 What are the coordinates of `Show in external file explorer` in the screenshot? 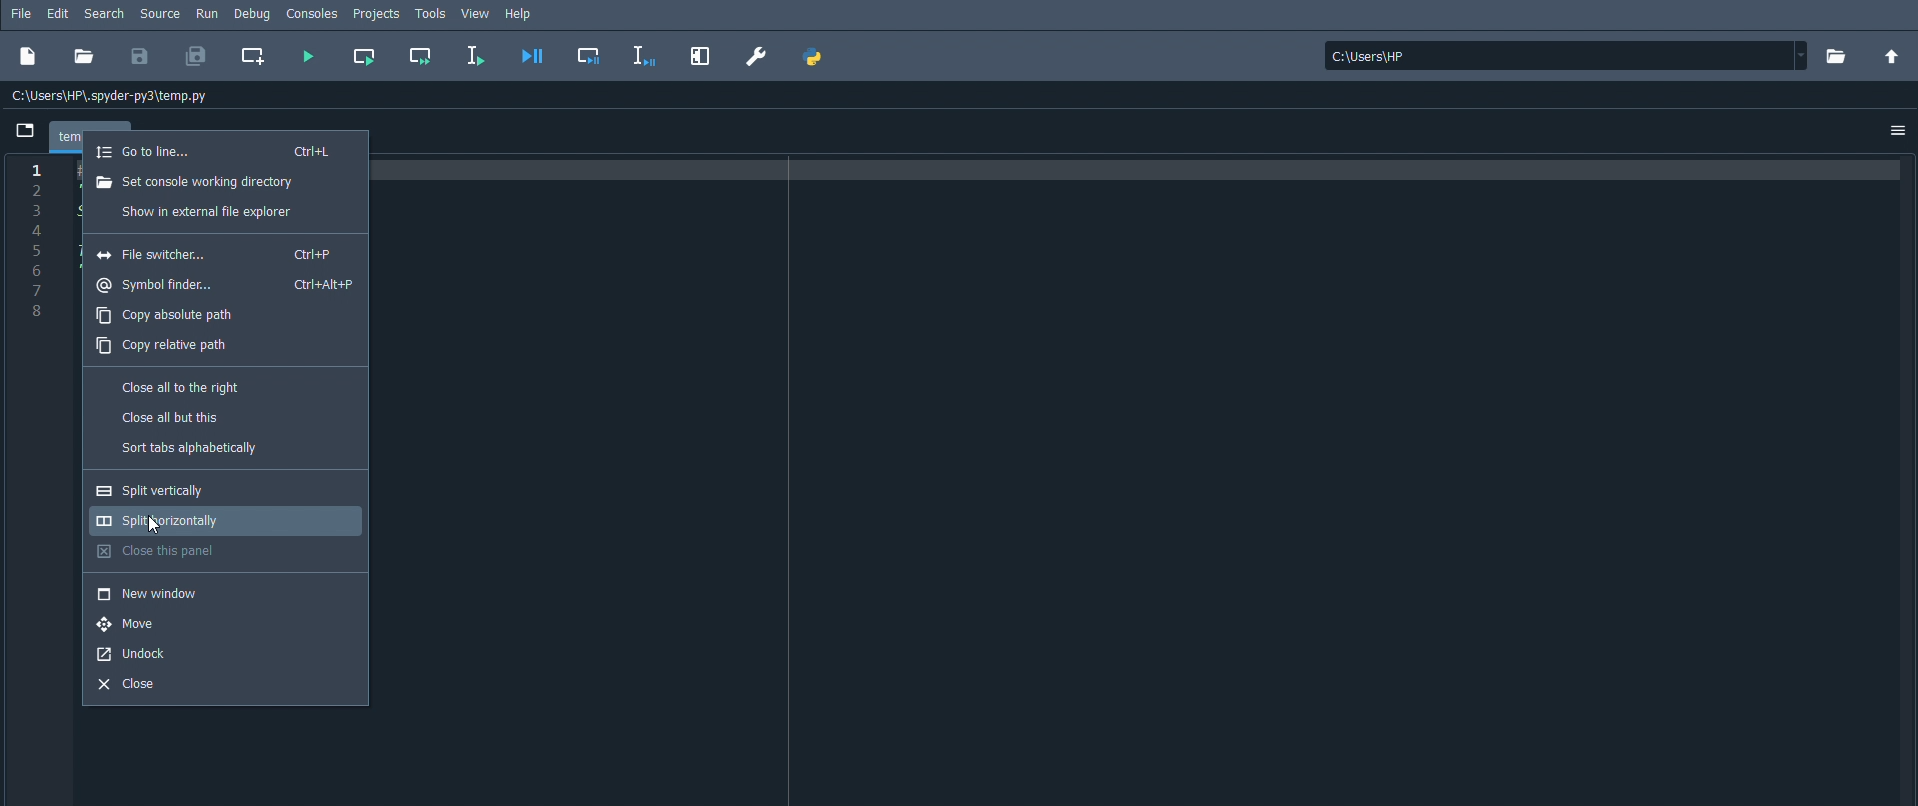 It's located at (203, 212).